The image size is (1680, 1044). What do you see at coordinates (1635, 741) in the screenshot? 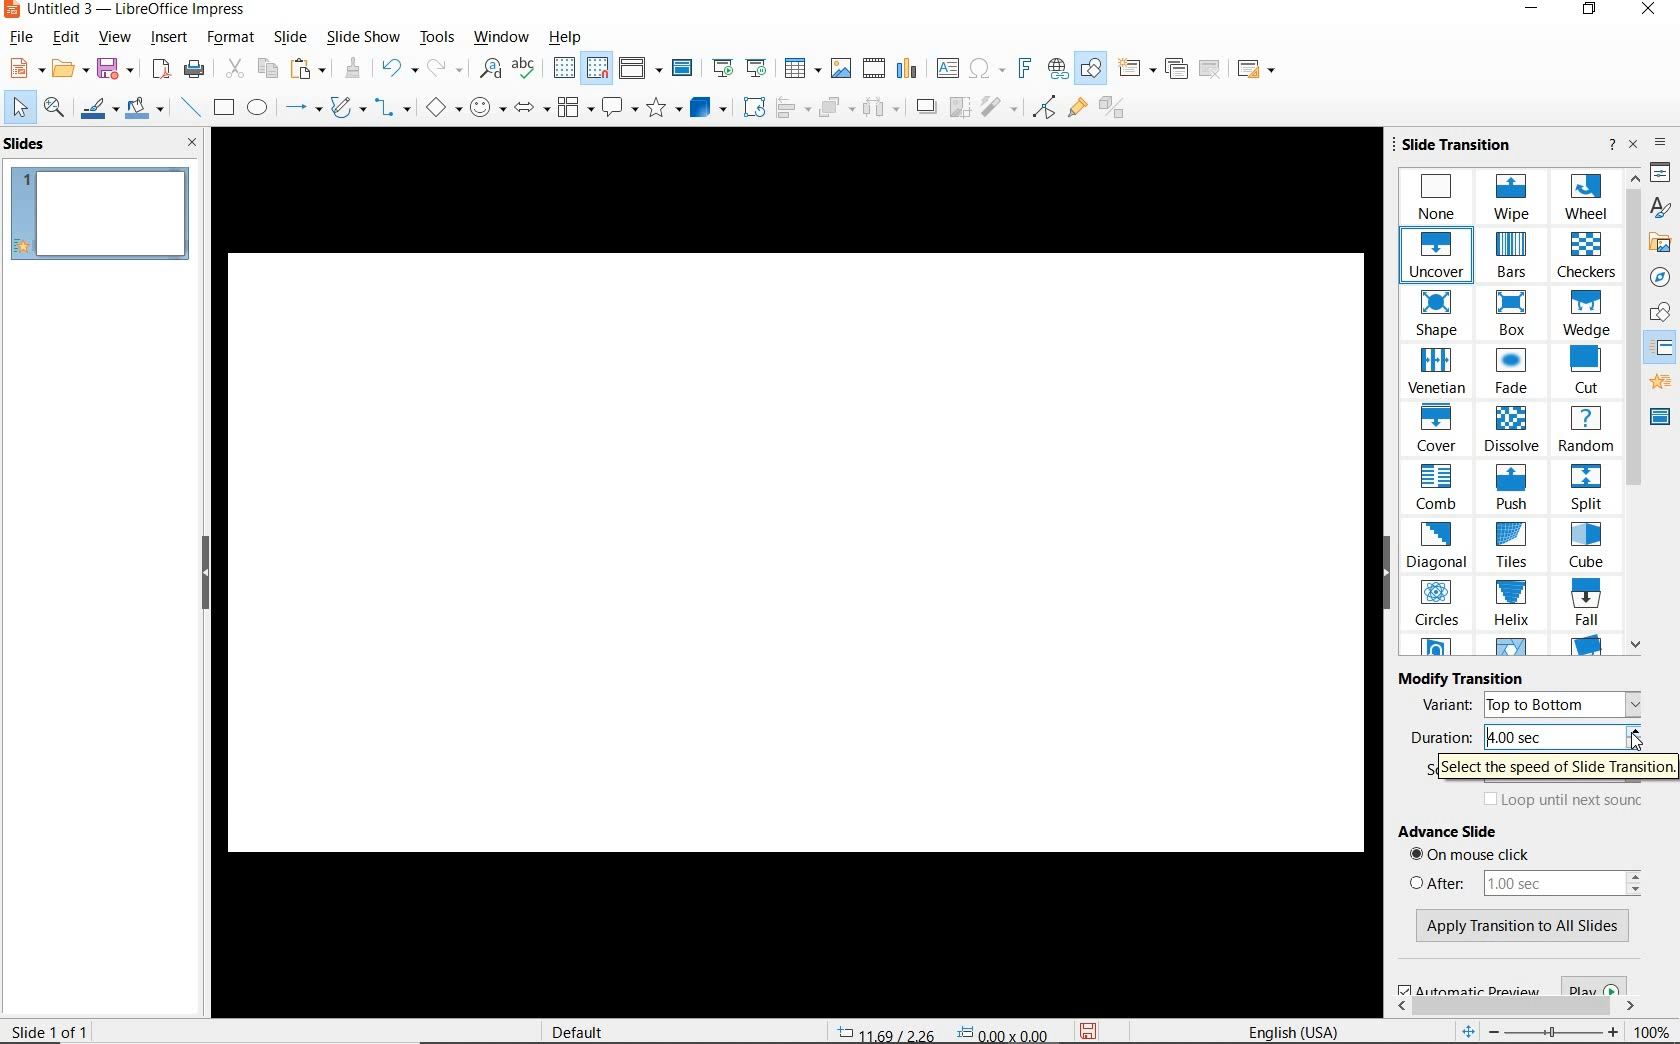
I see `cursor` at bounding box center [1635, 741].